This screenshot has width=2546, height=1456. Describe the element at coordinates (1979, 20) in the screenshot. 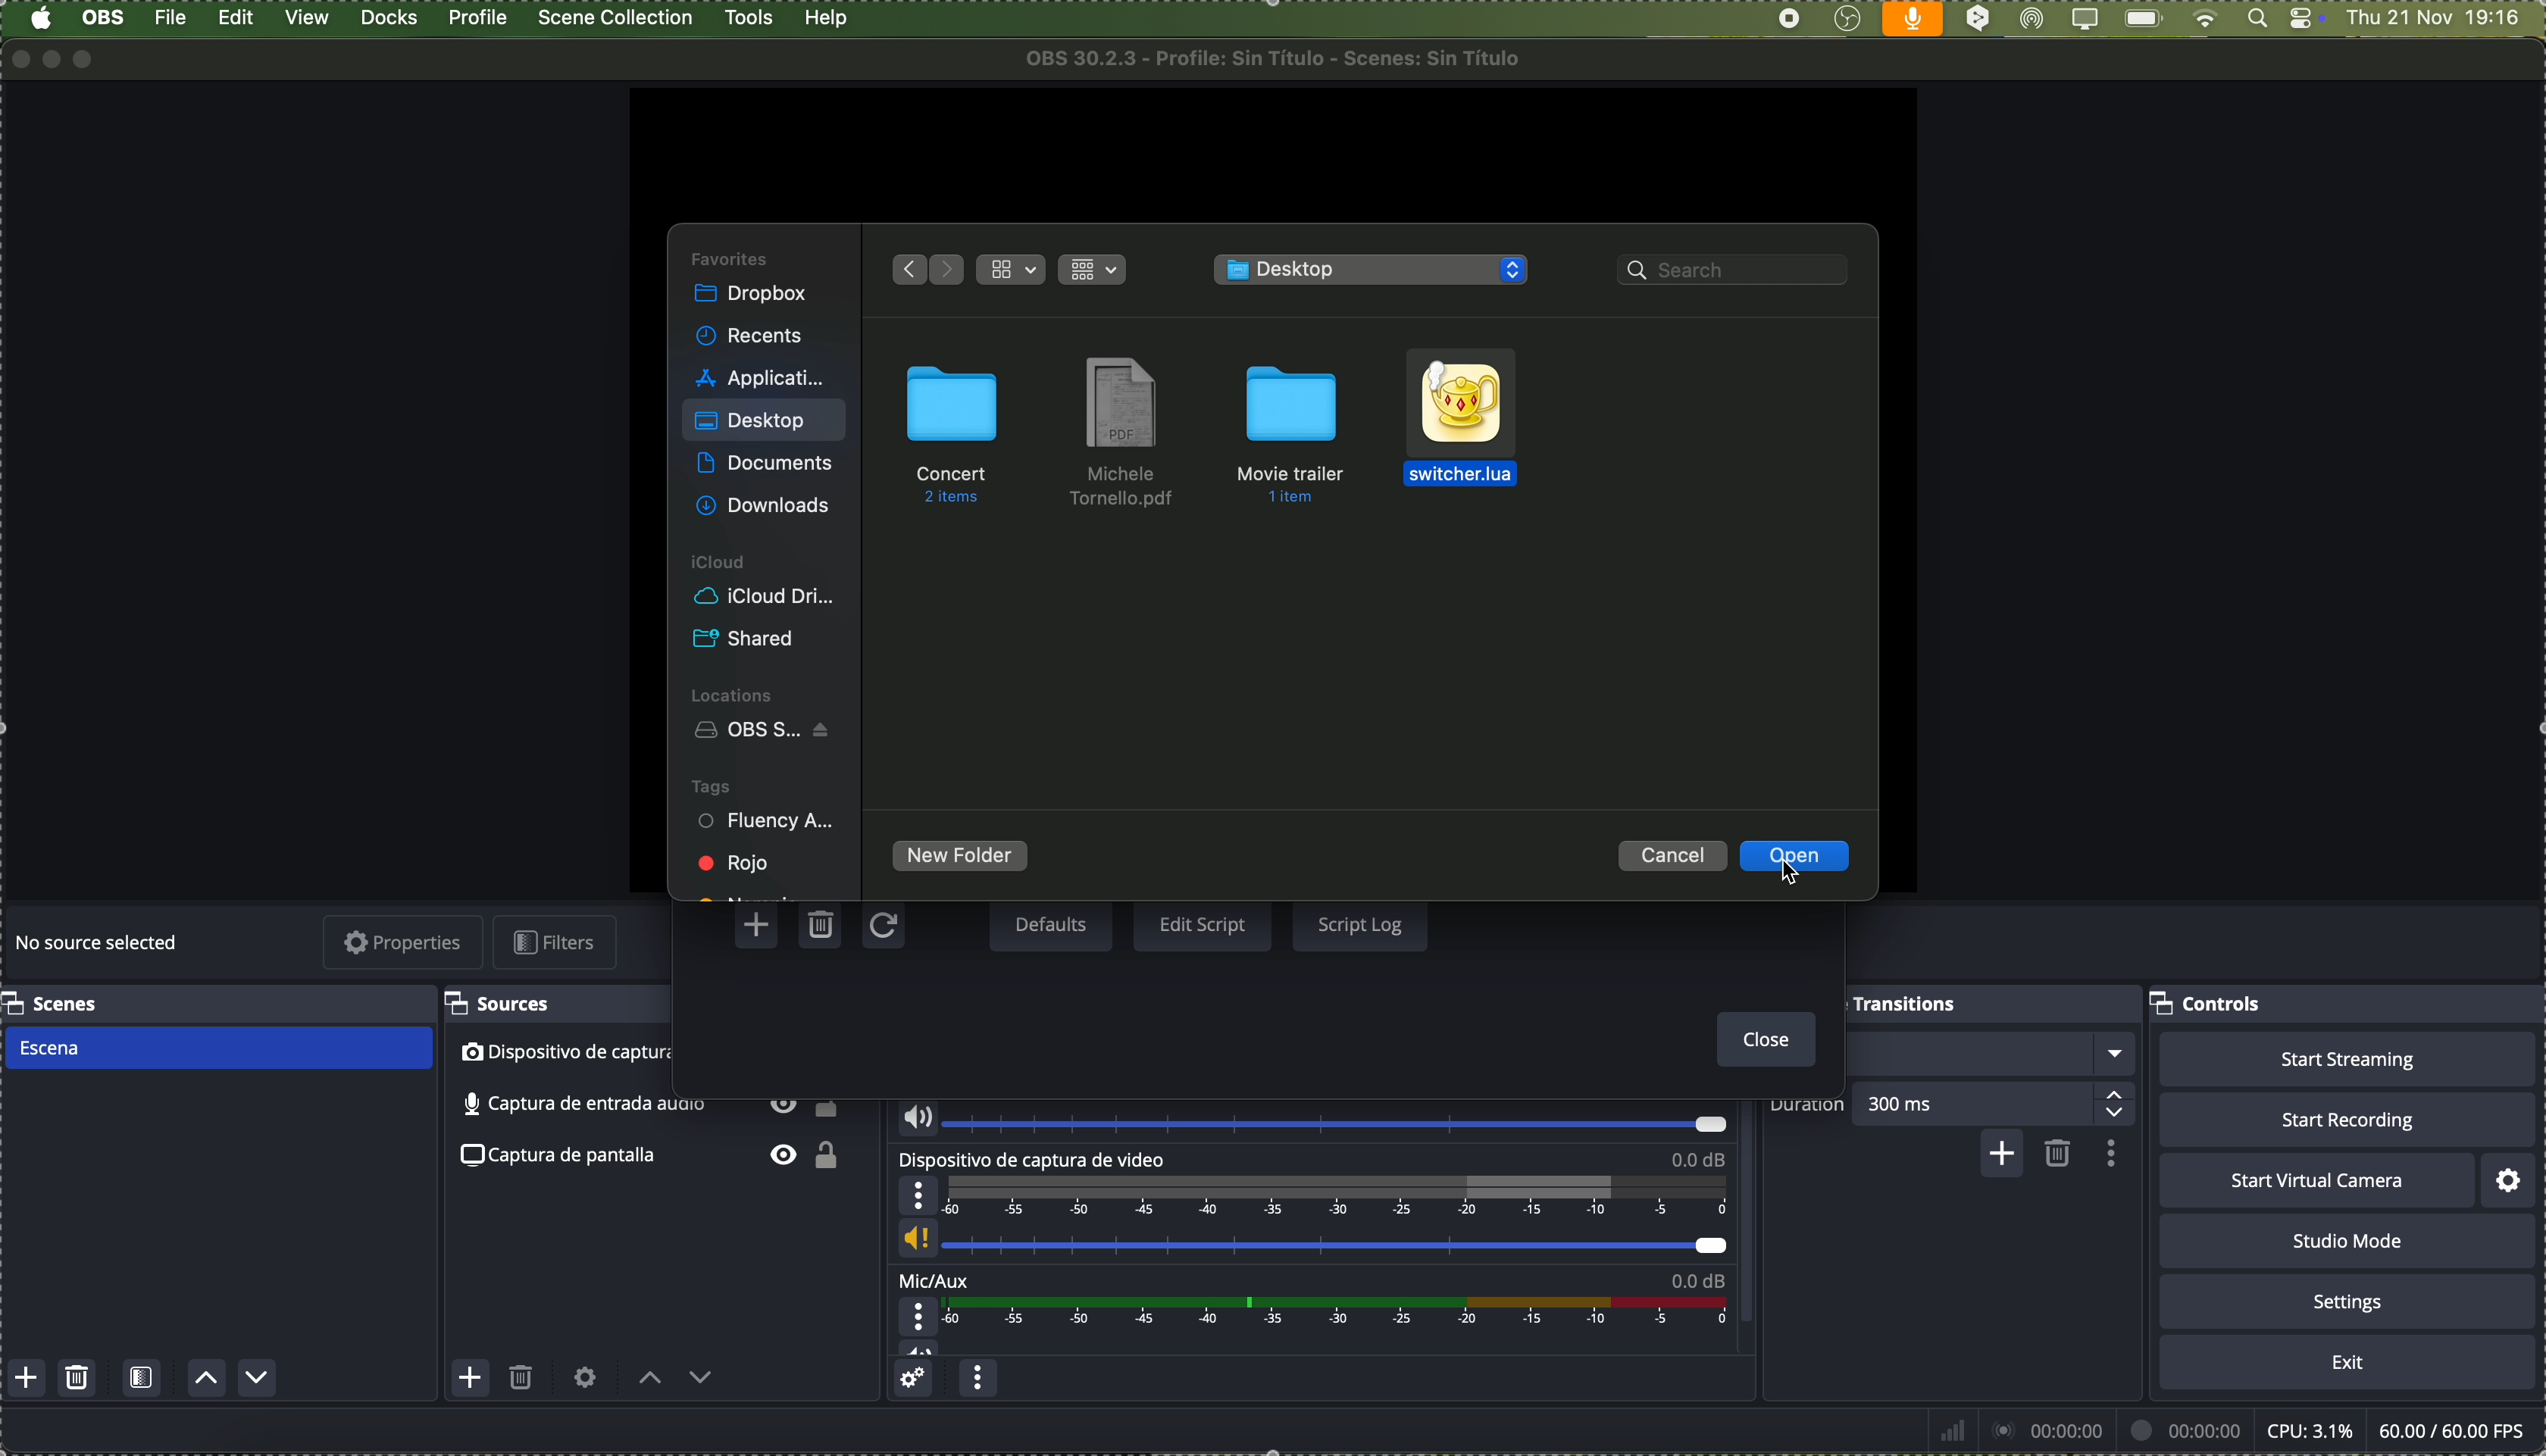

I see `DeepL` at that location.